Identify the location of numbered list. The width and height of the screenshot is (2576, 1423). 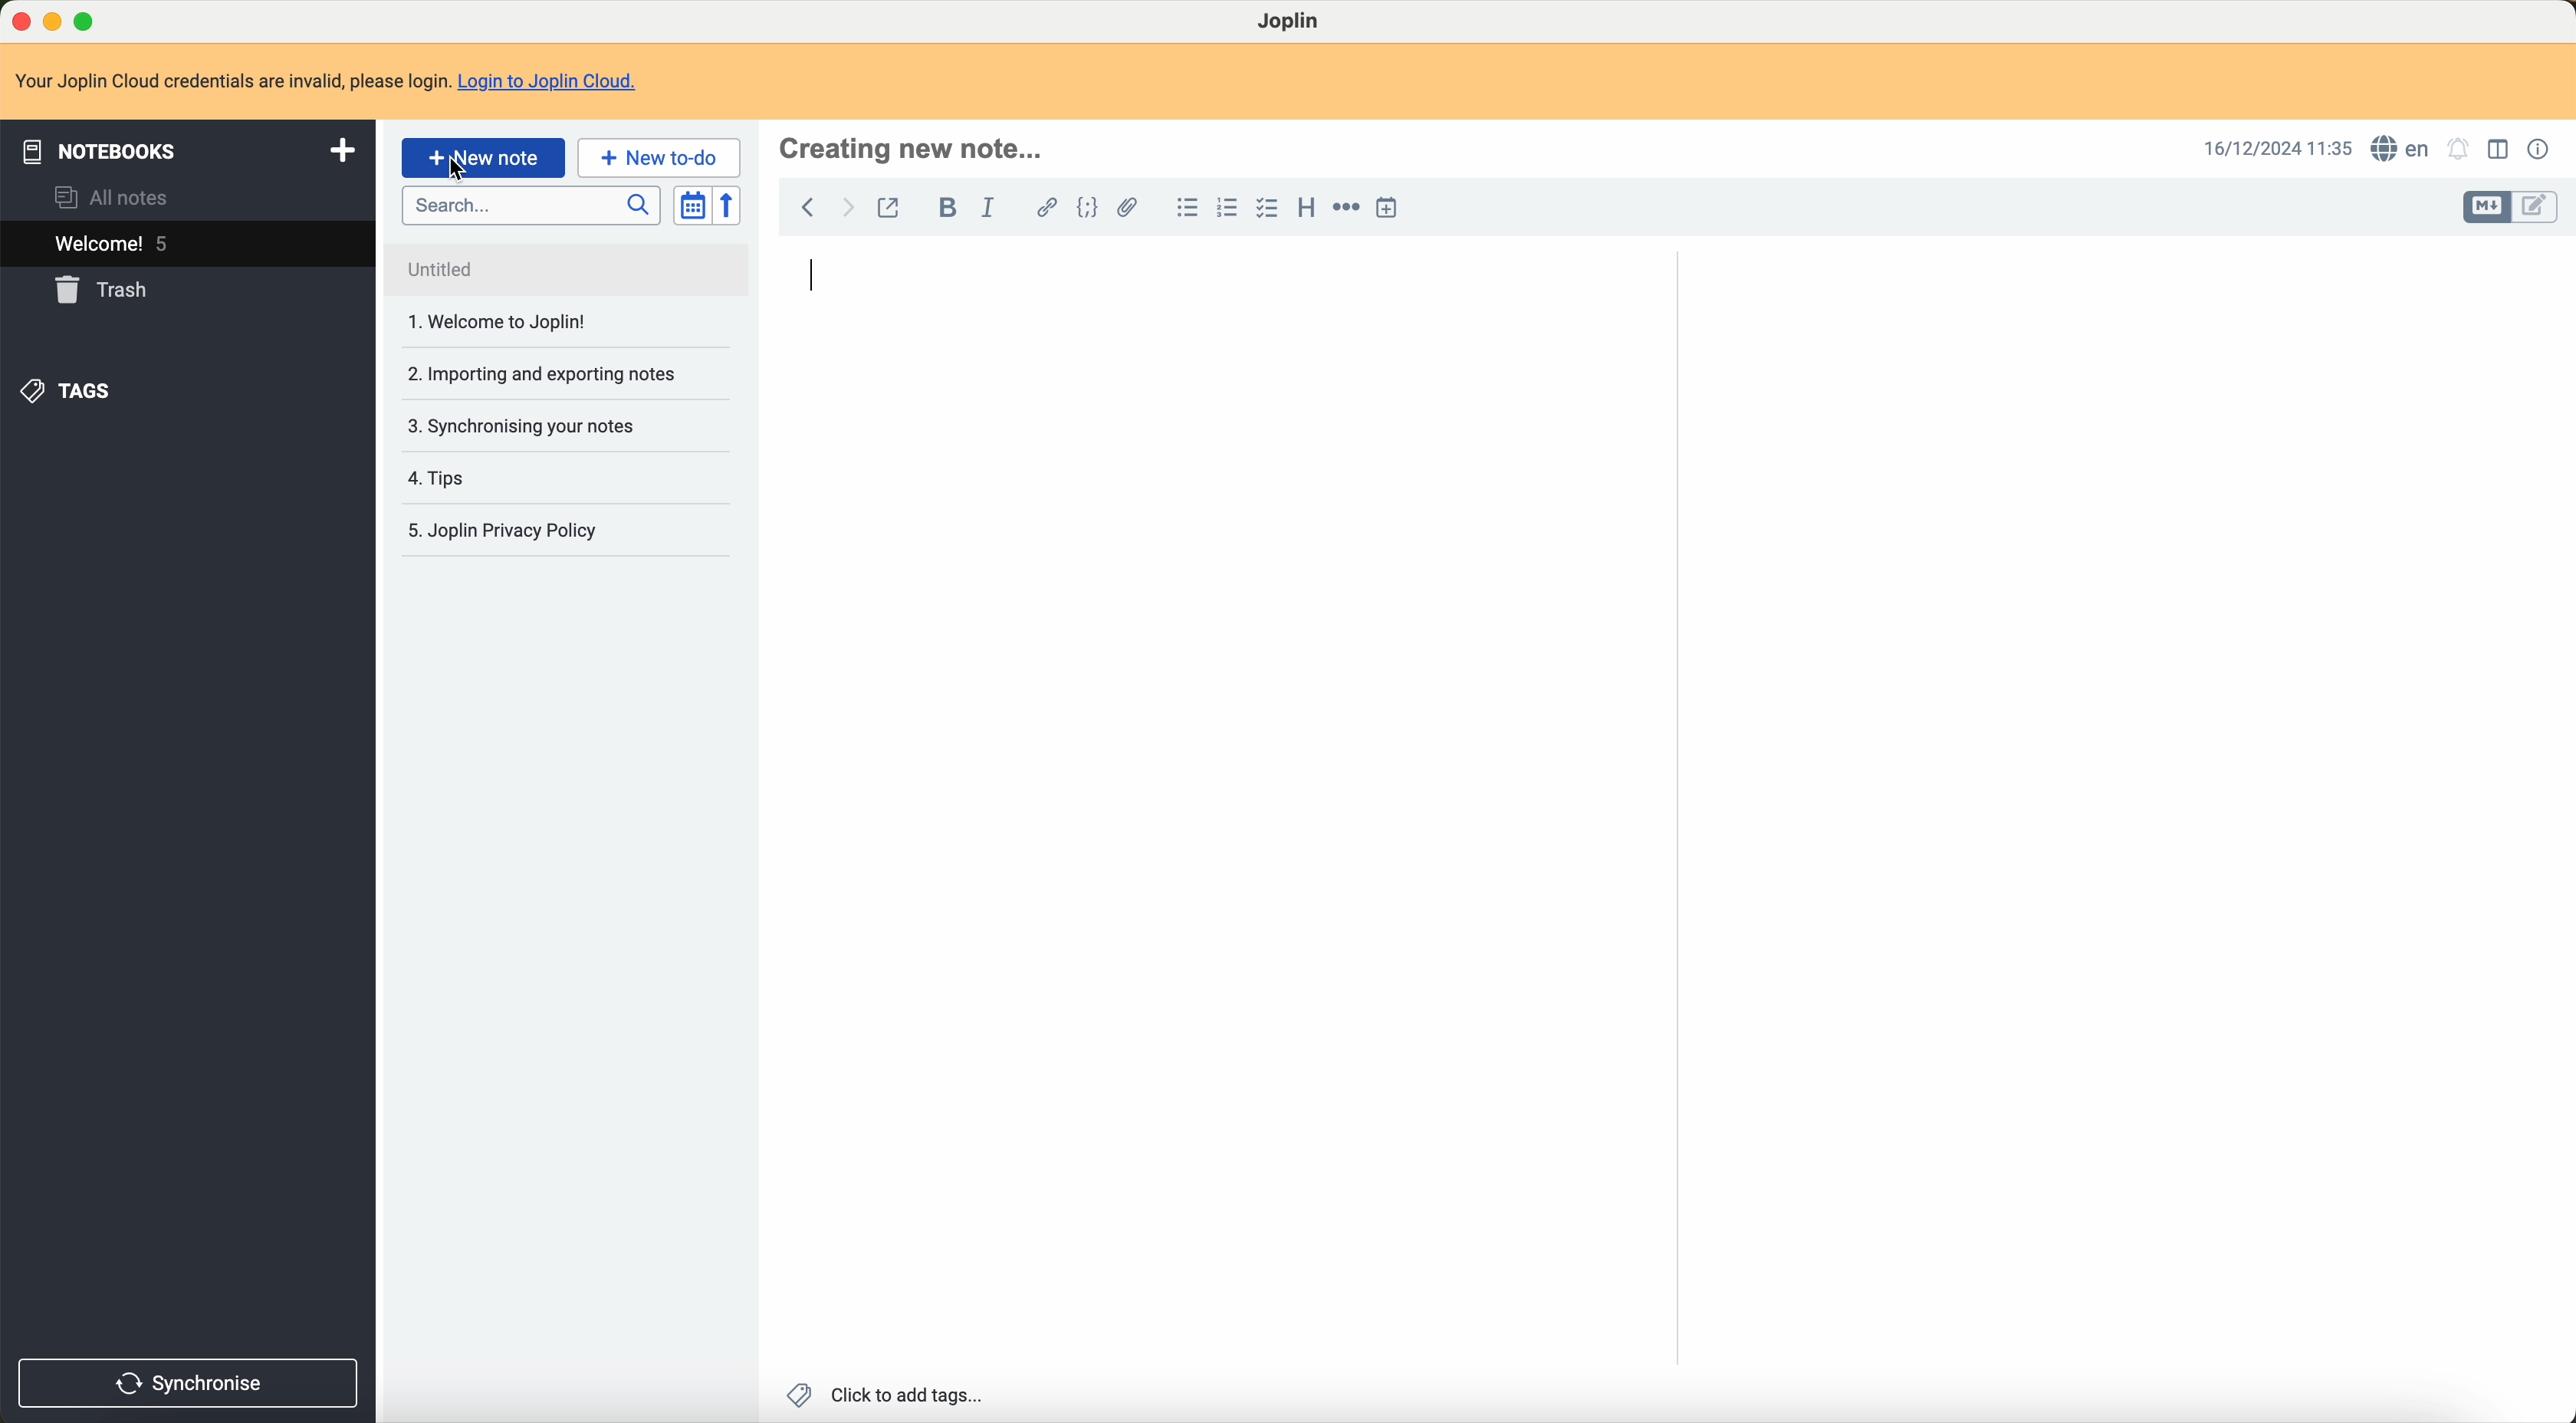
(1228, 210).